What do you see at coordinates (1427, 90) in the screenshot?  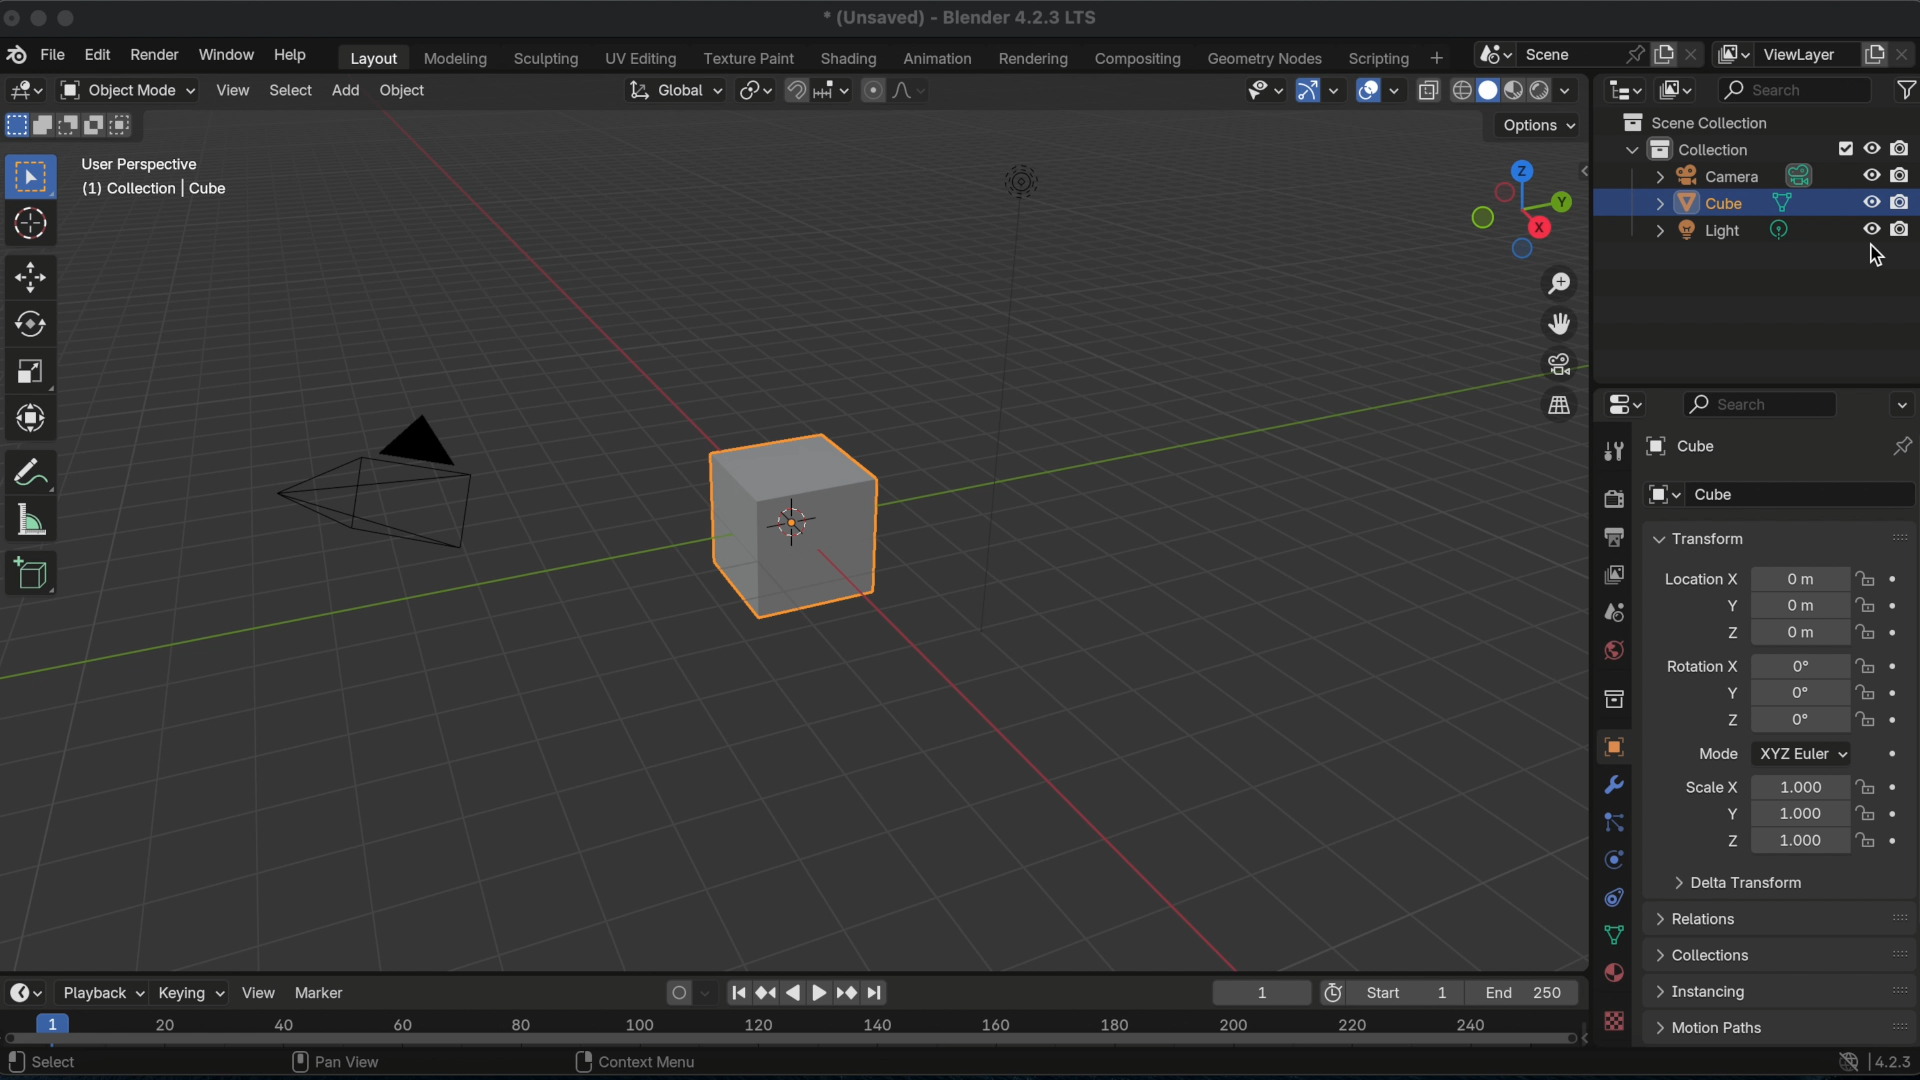 I see `toggle x ray` at bounding box center [1427, 90].